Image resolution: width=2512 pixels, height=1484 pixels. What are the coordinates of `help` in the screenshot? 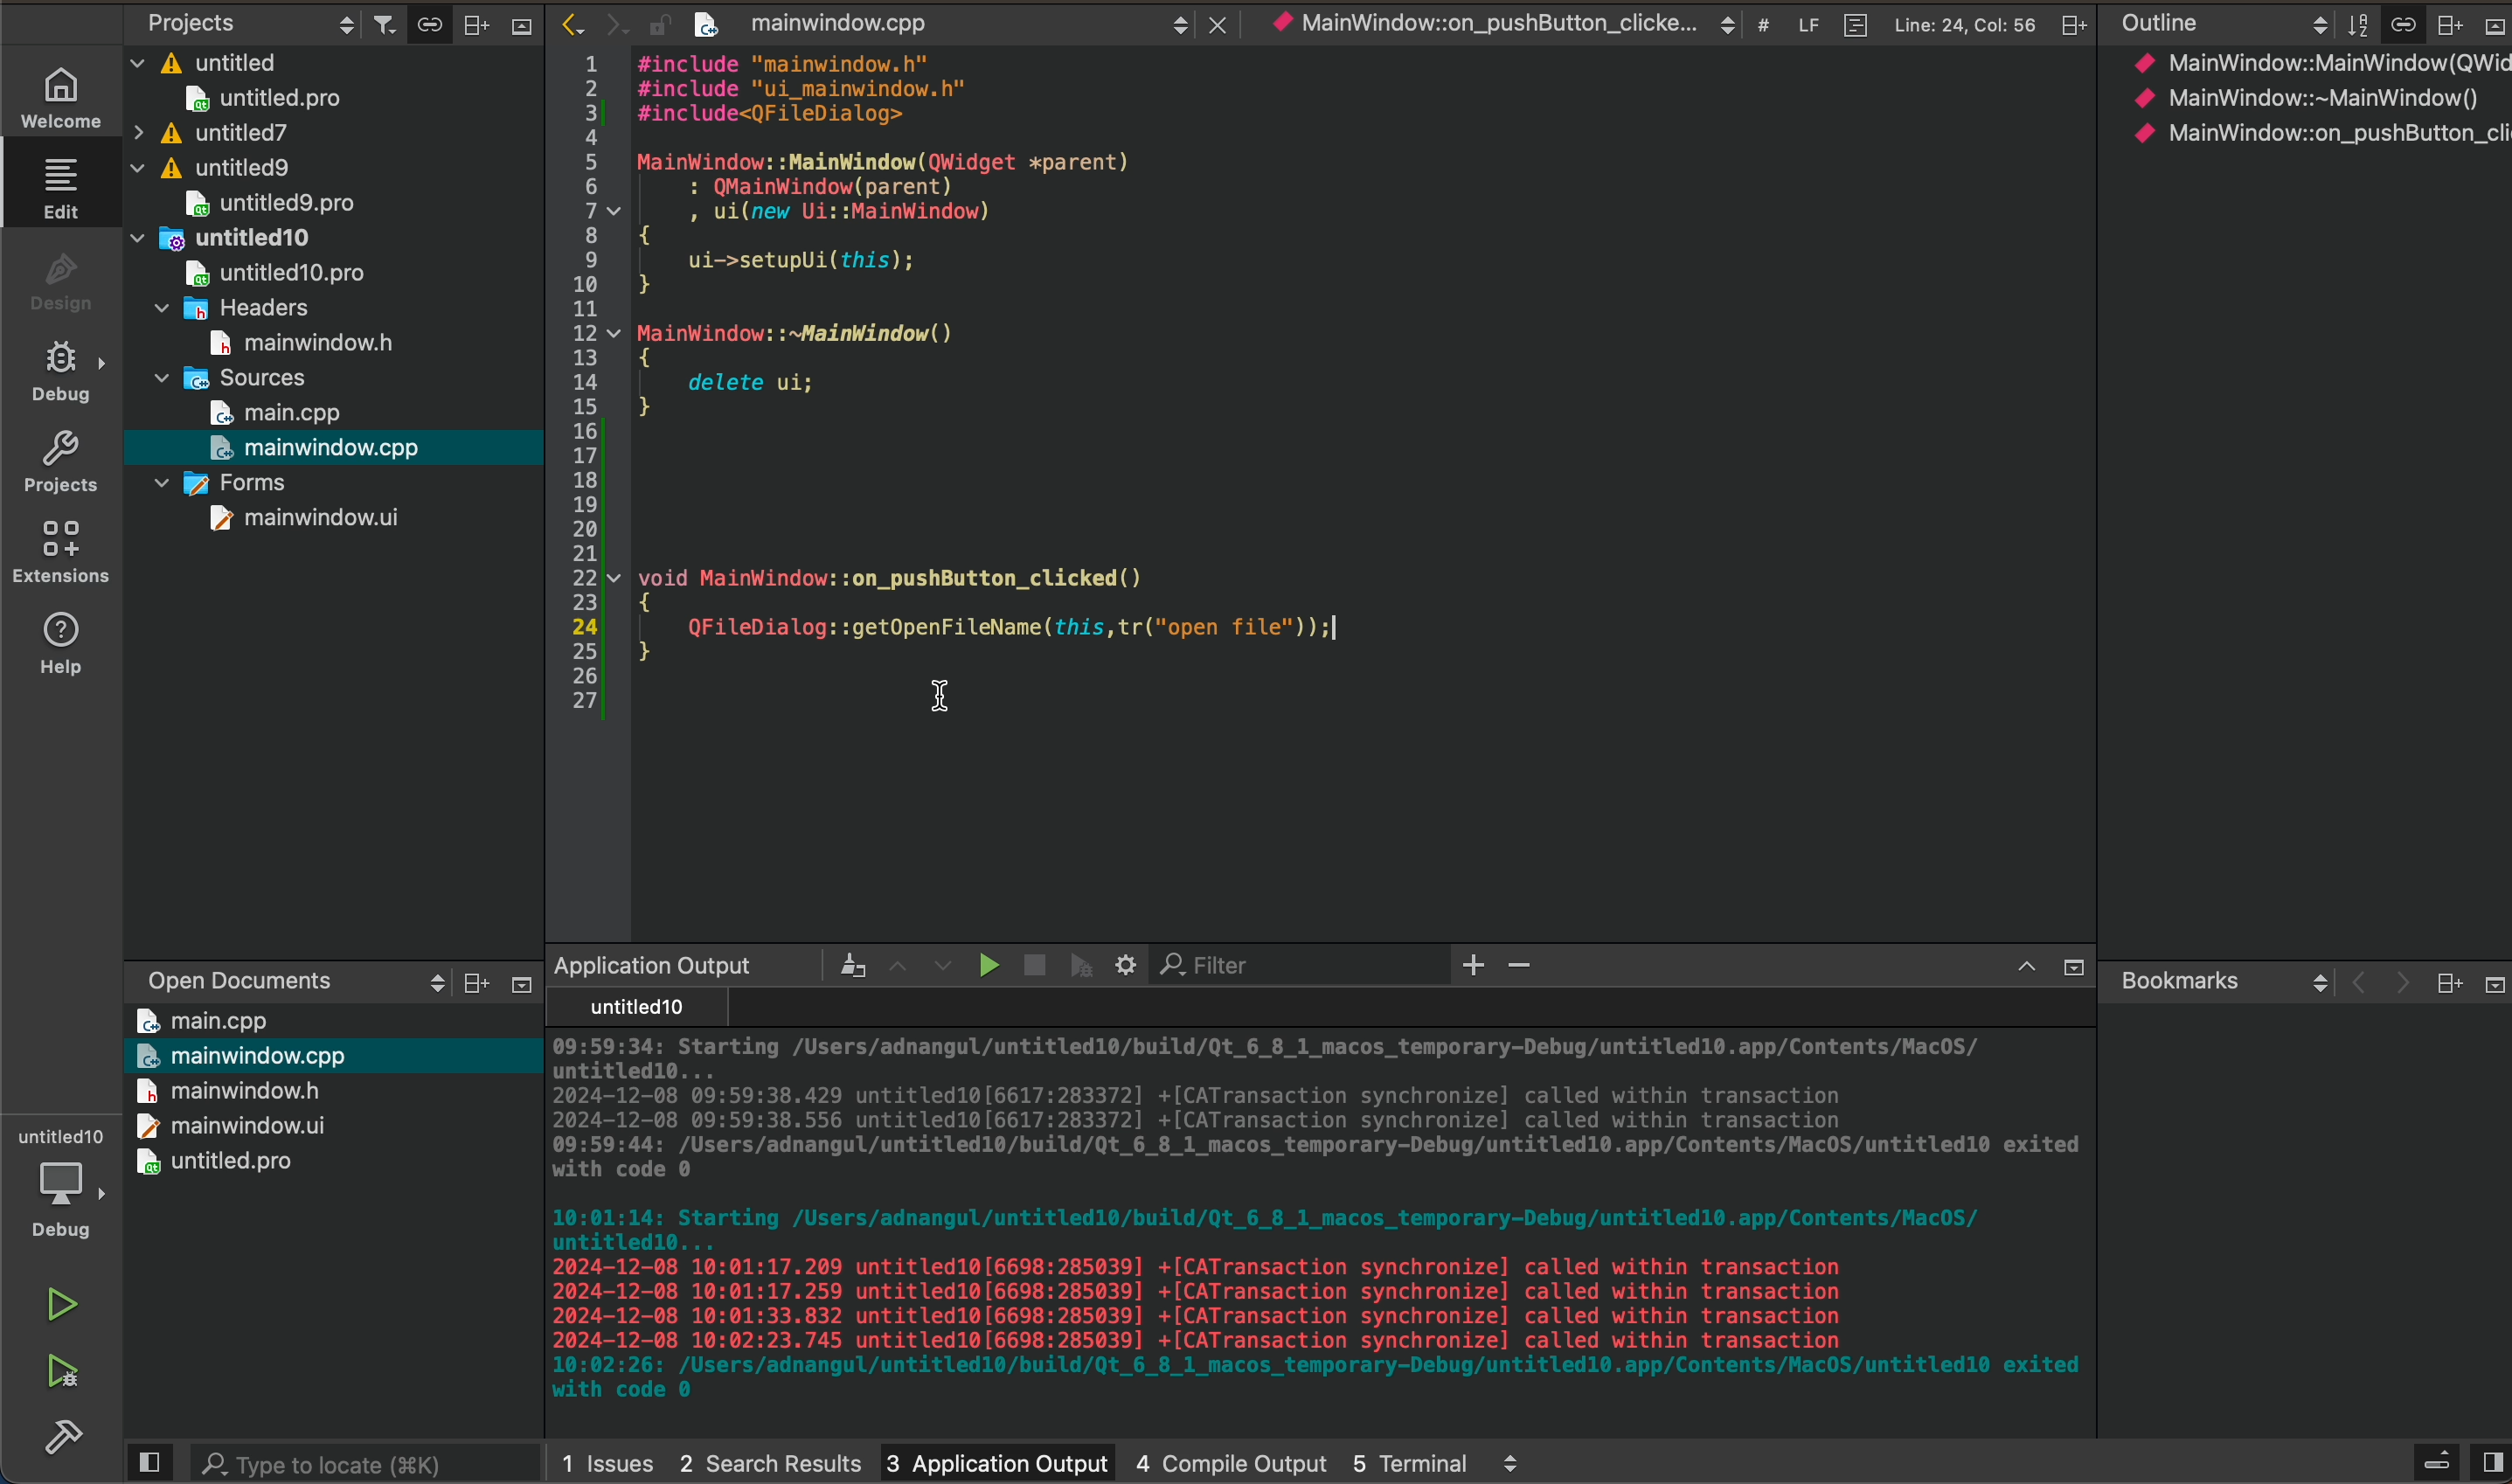 It's located at (59, 650).